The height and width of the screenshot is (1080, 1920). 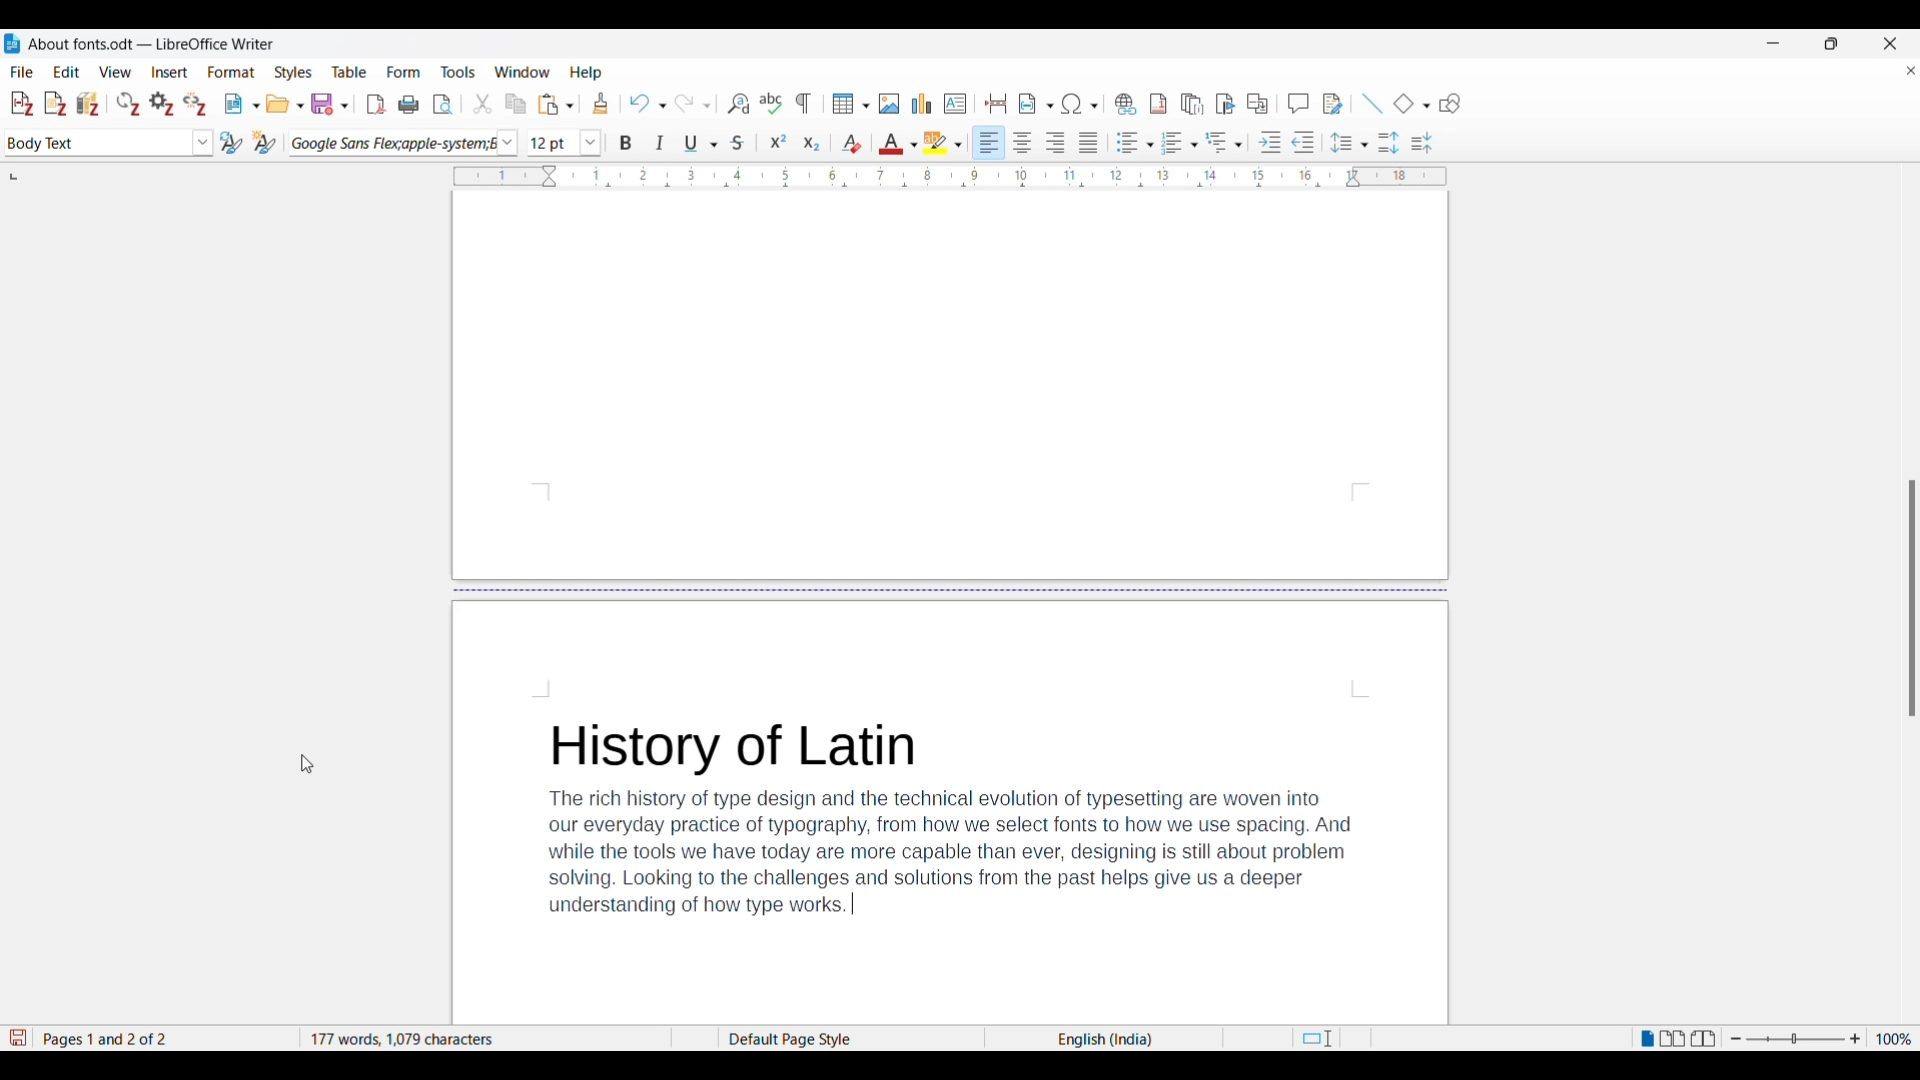 I want to click on Insert hyperlink, so click(x=1125, y=104).